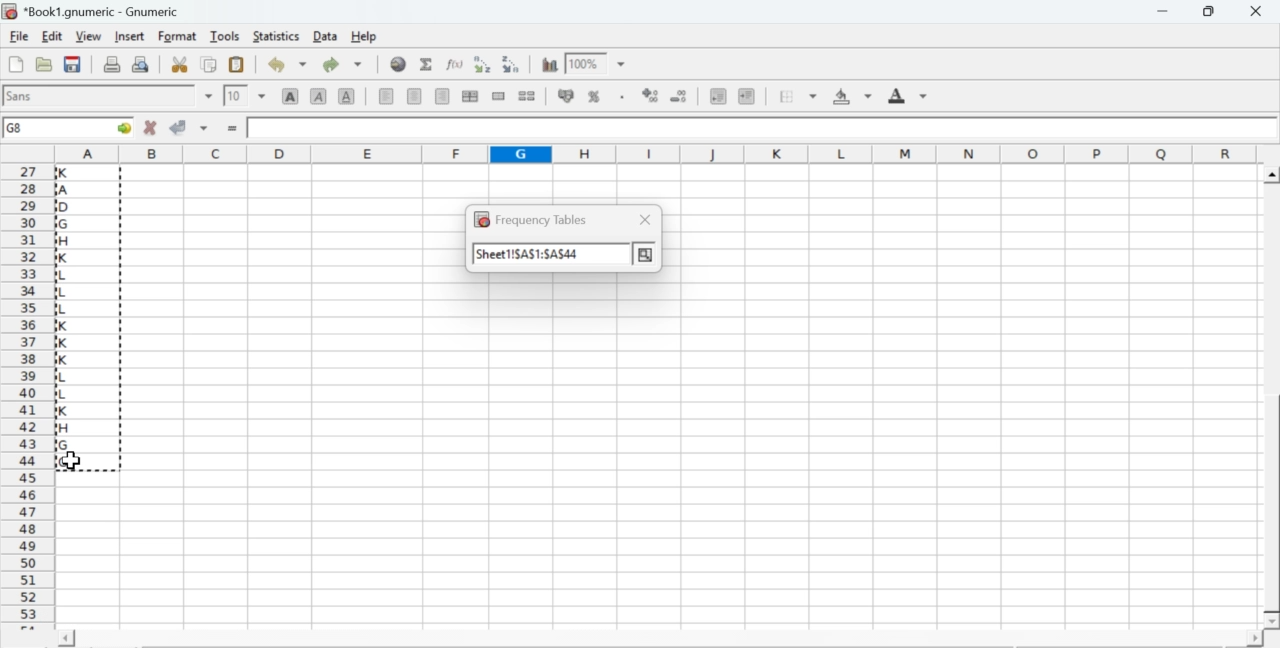 This screenshot has width=1280, height=648. I want to click on insert, so click(128, 35).